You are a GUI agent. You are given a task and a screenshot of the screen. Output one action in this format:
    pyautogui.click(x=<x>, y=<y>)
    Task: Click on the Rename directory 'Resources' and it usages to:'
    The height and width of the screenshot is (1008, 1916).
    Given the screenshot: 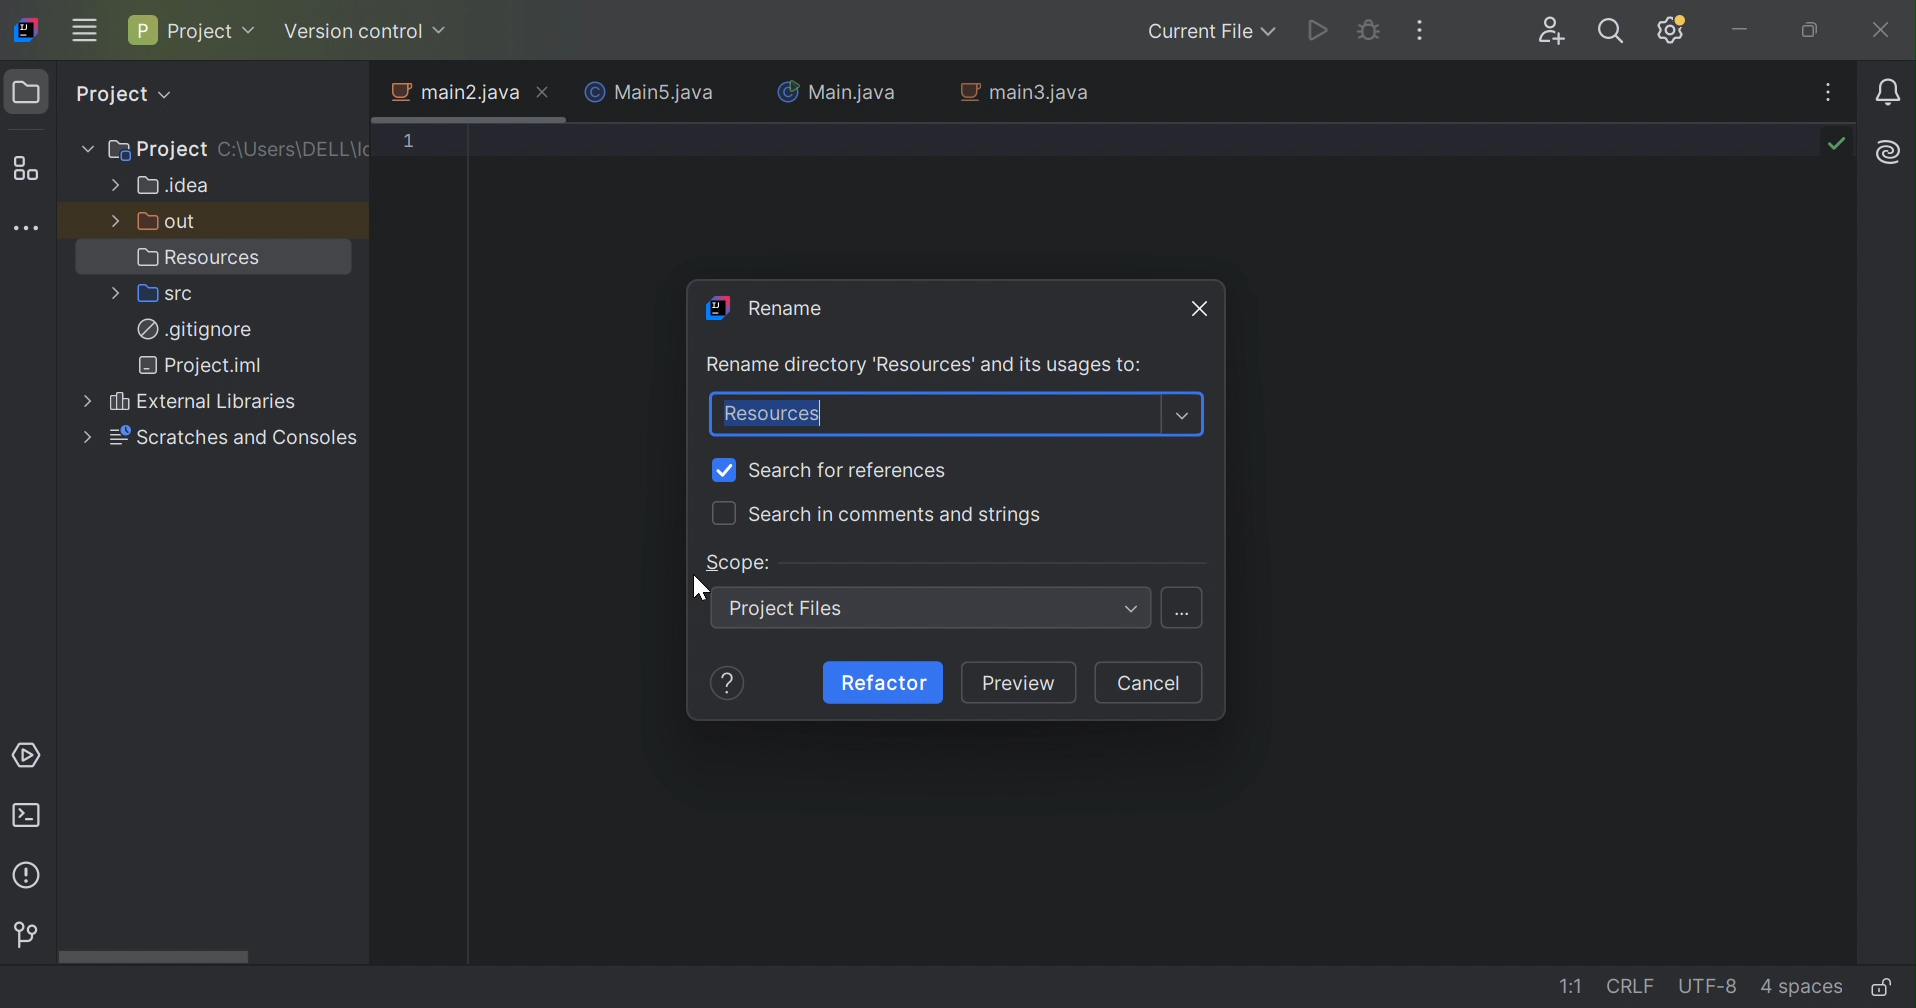 What is the action you would take?
    pyautogui.click(x=925, y=367)
    